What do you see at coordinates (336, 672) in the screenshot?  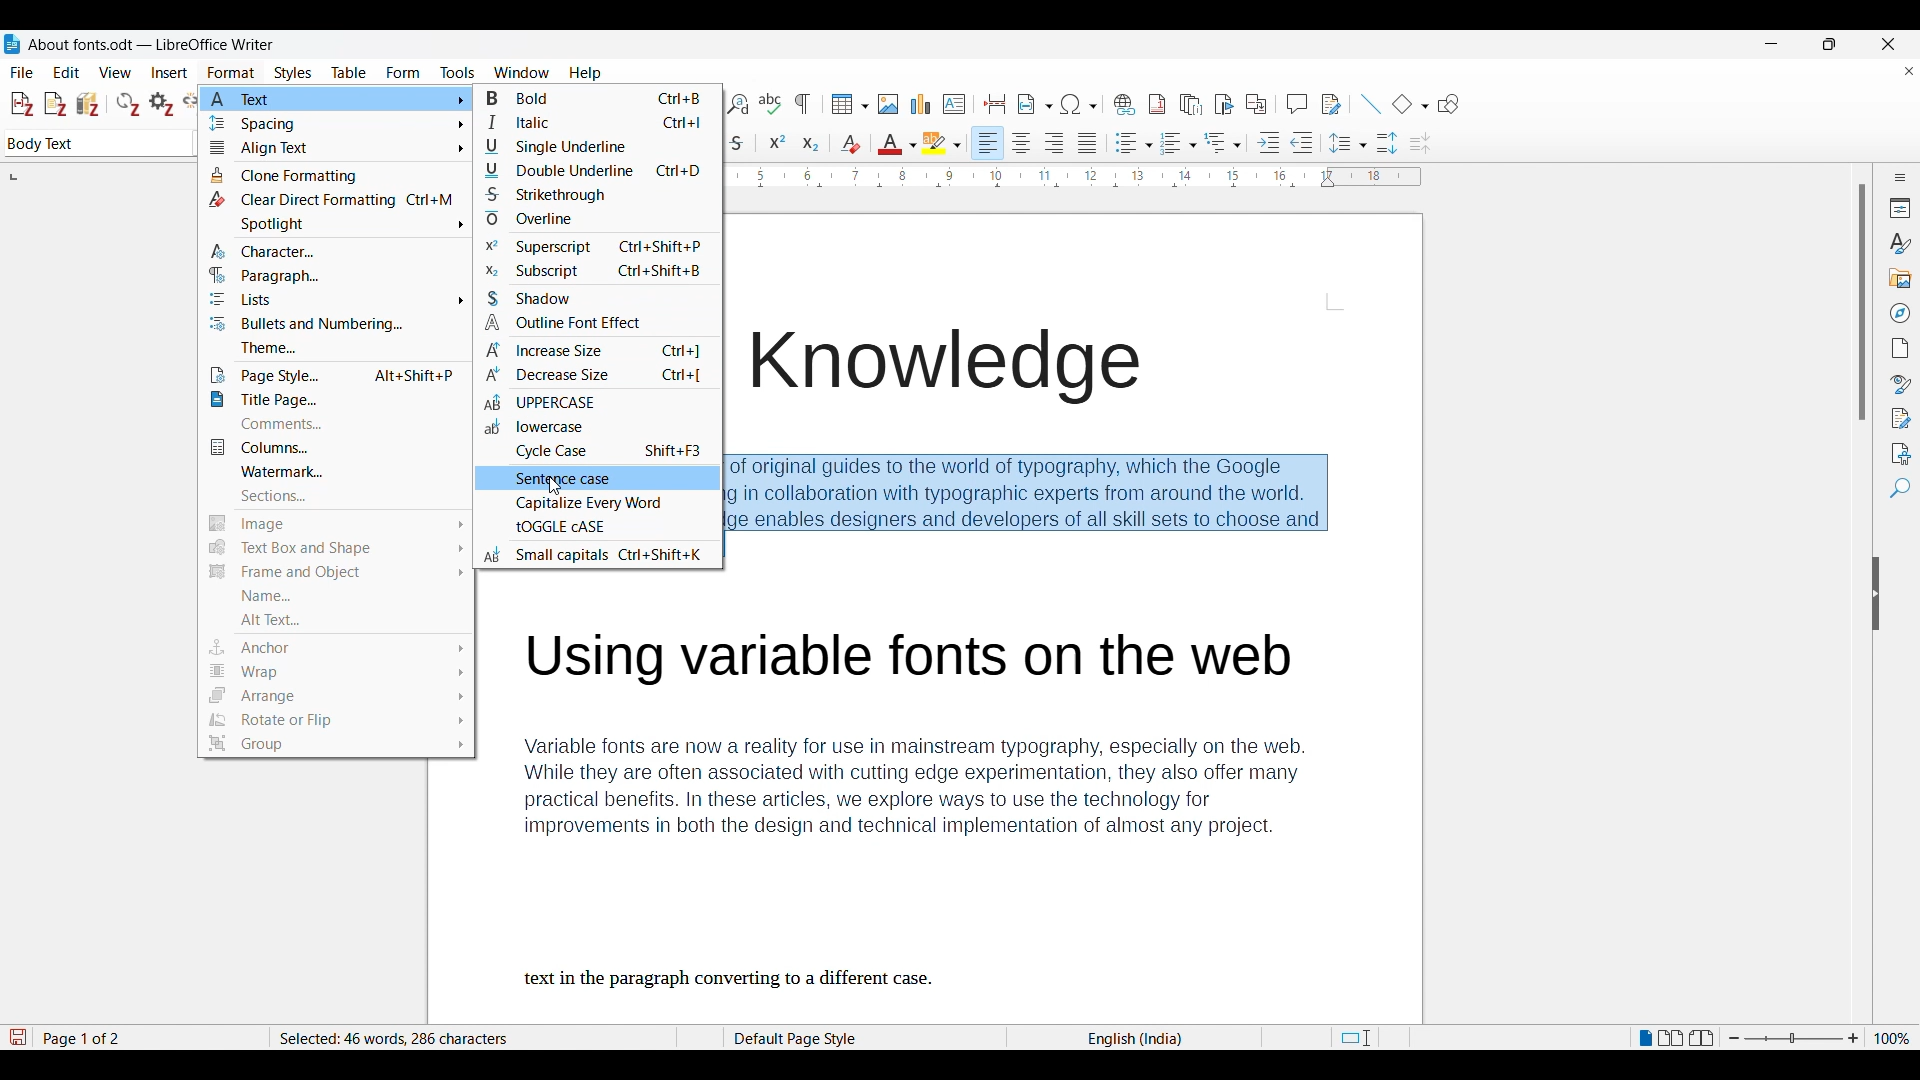 I see `Wrap` at bounding box center [336, 672].